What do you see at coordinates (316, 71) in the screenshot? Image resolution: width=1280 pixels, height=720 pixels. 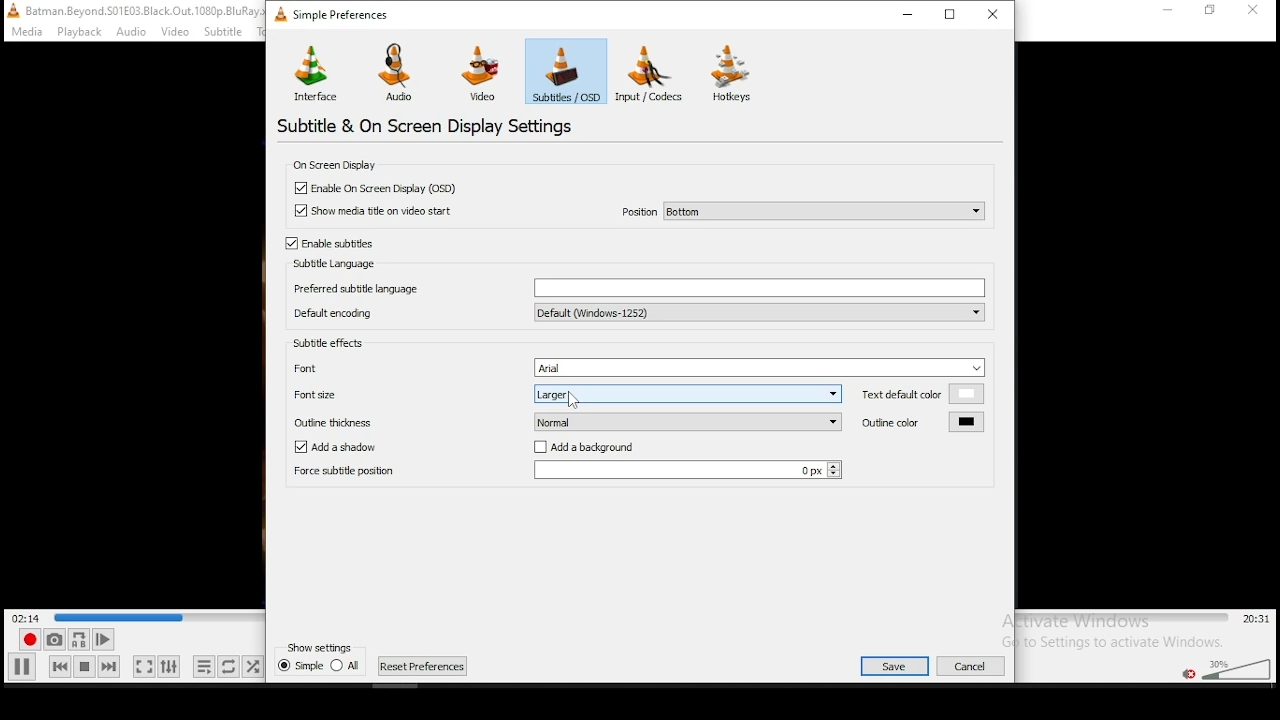 I see `interface` at bounding box center [316, 71].